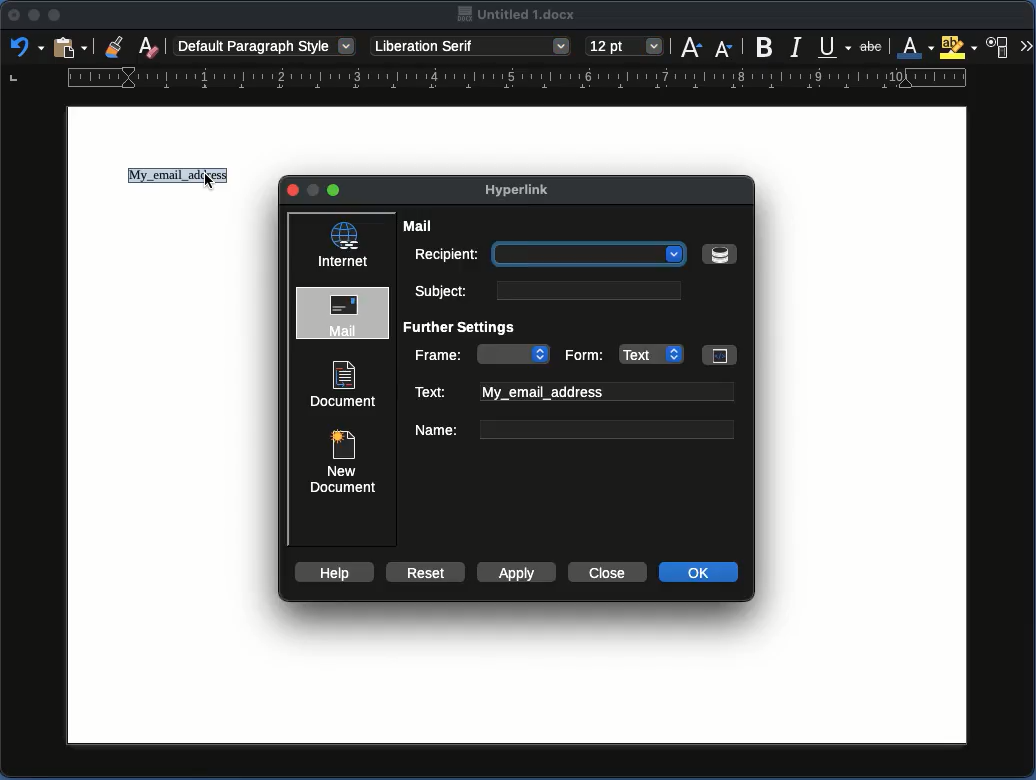 The image size is (1036, 780). Describe the element at coordinates (174, 177) in the screenshot. I see `My_email_address` at that location.